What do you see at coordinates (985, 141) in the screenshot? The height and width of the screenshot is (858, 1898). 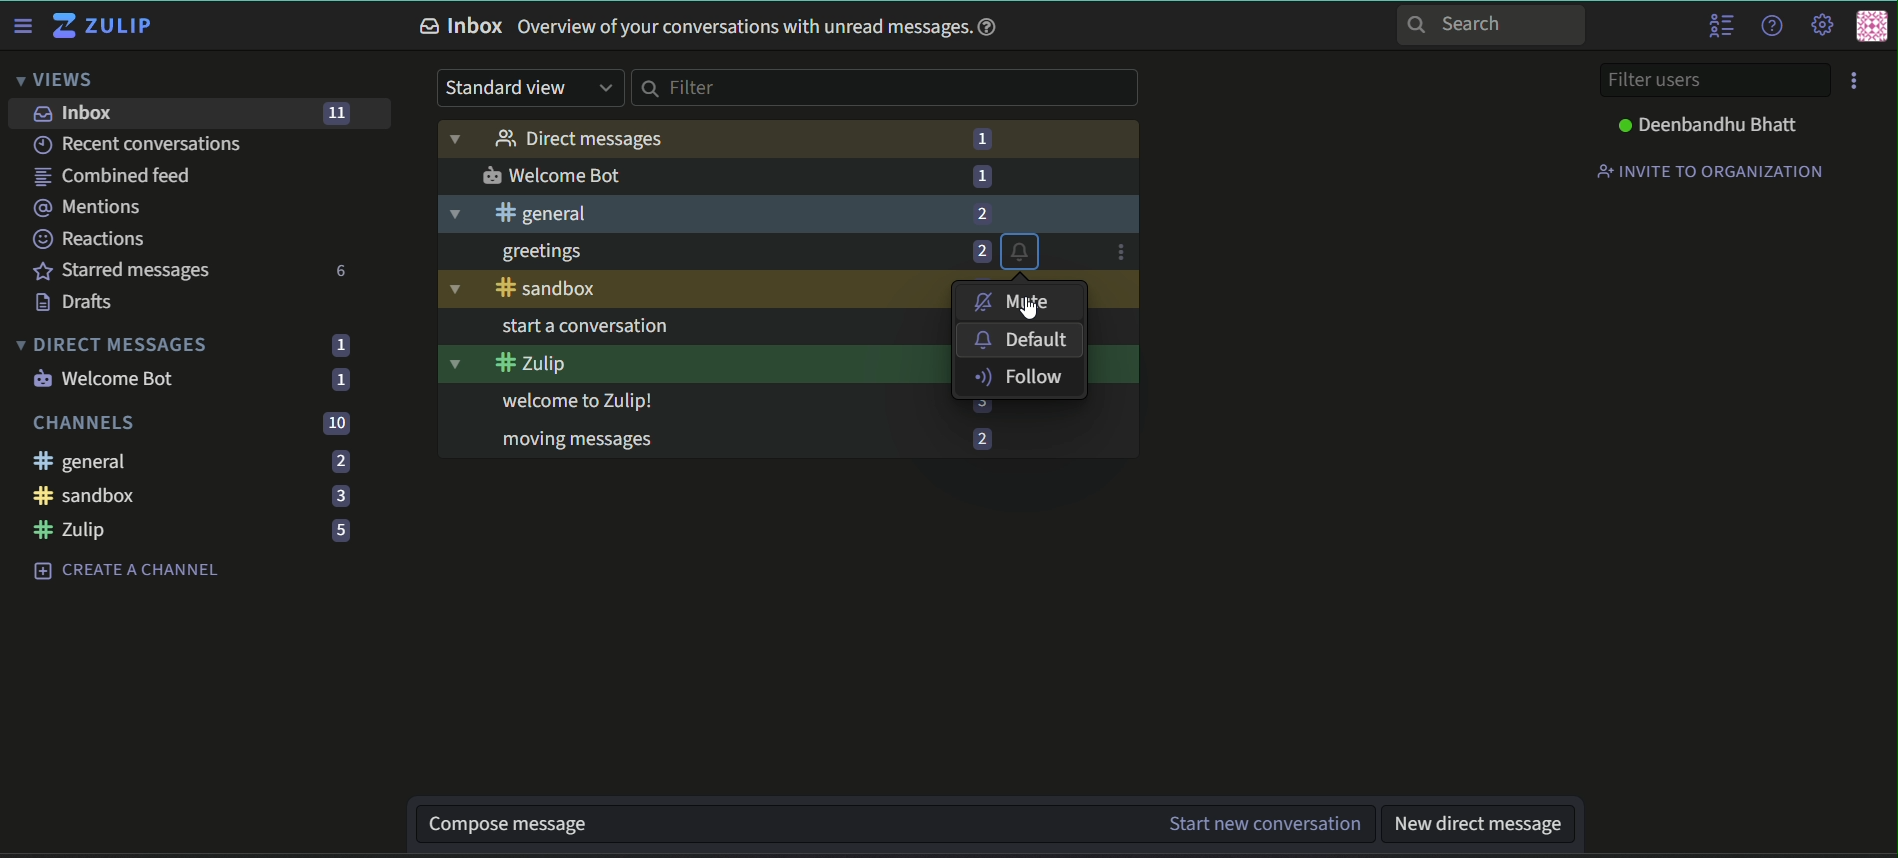 I see `number` at bounding box center [985, 141].